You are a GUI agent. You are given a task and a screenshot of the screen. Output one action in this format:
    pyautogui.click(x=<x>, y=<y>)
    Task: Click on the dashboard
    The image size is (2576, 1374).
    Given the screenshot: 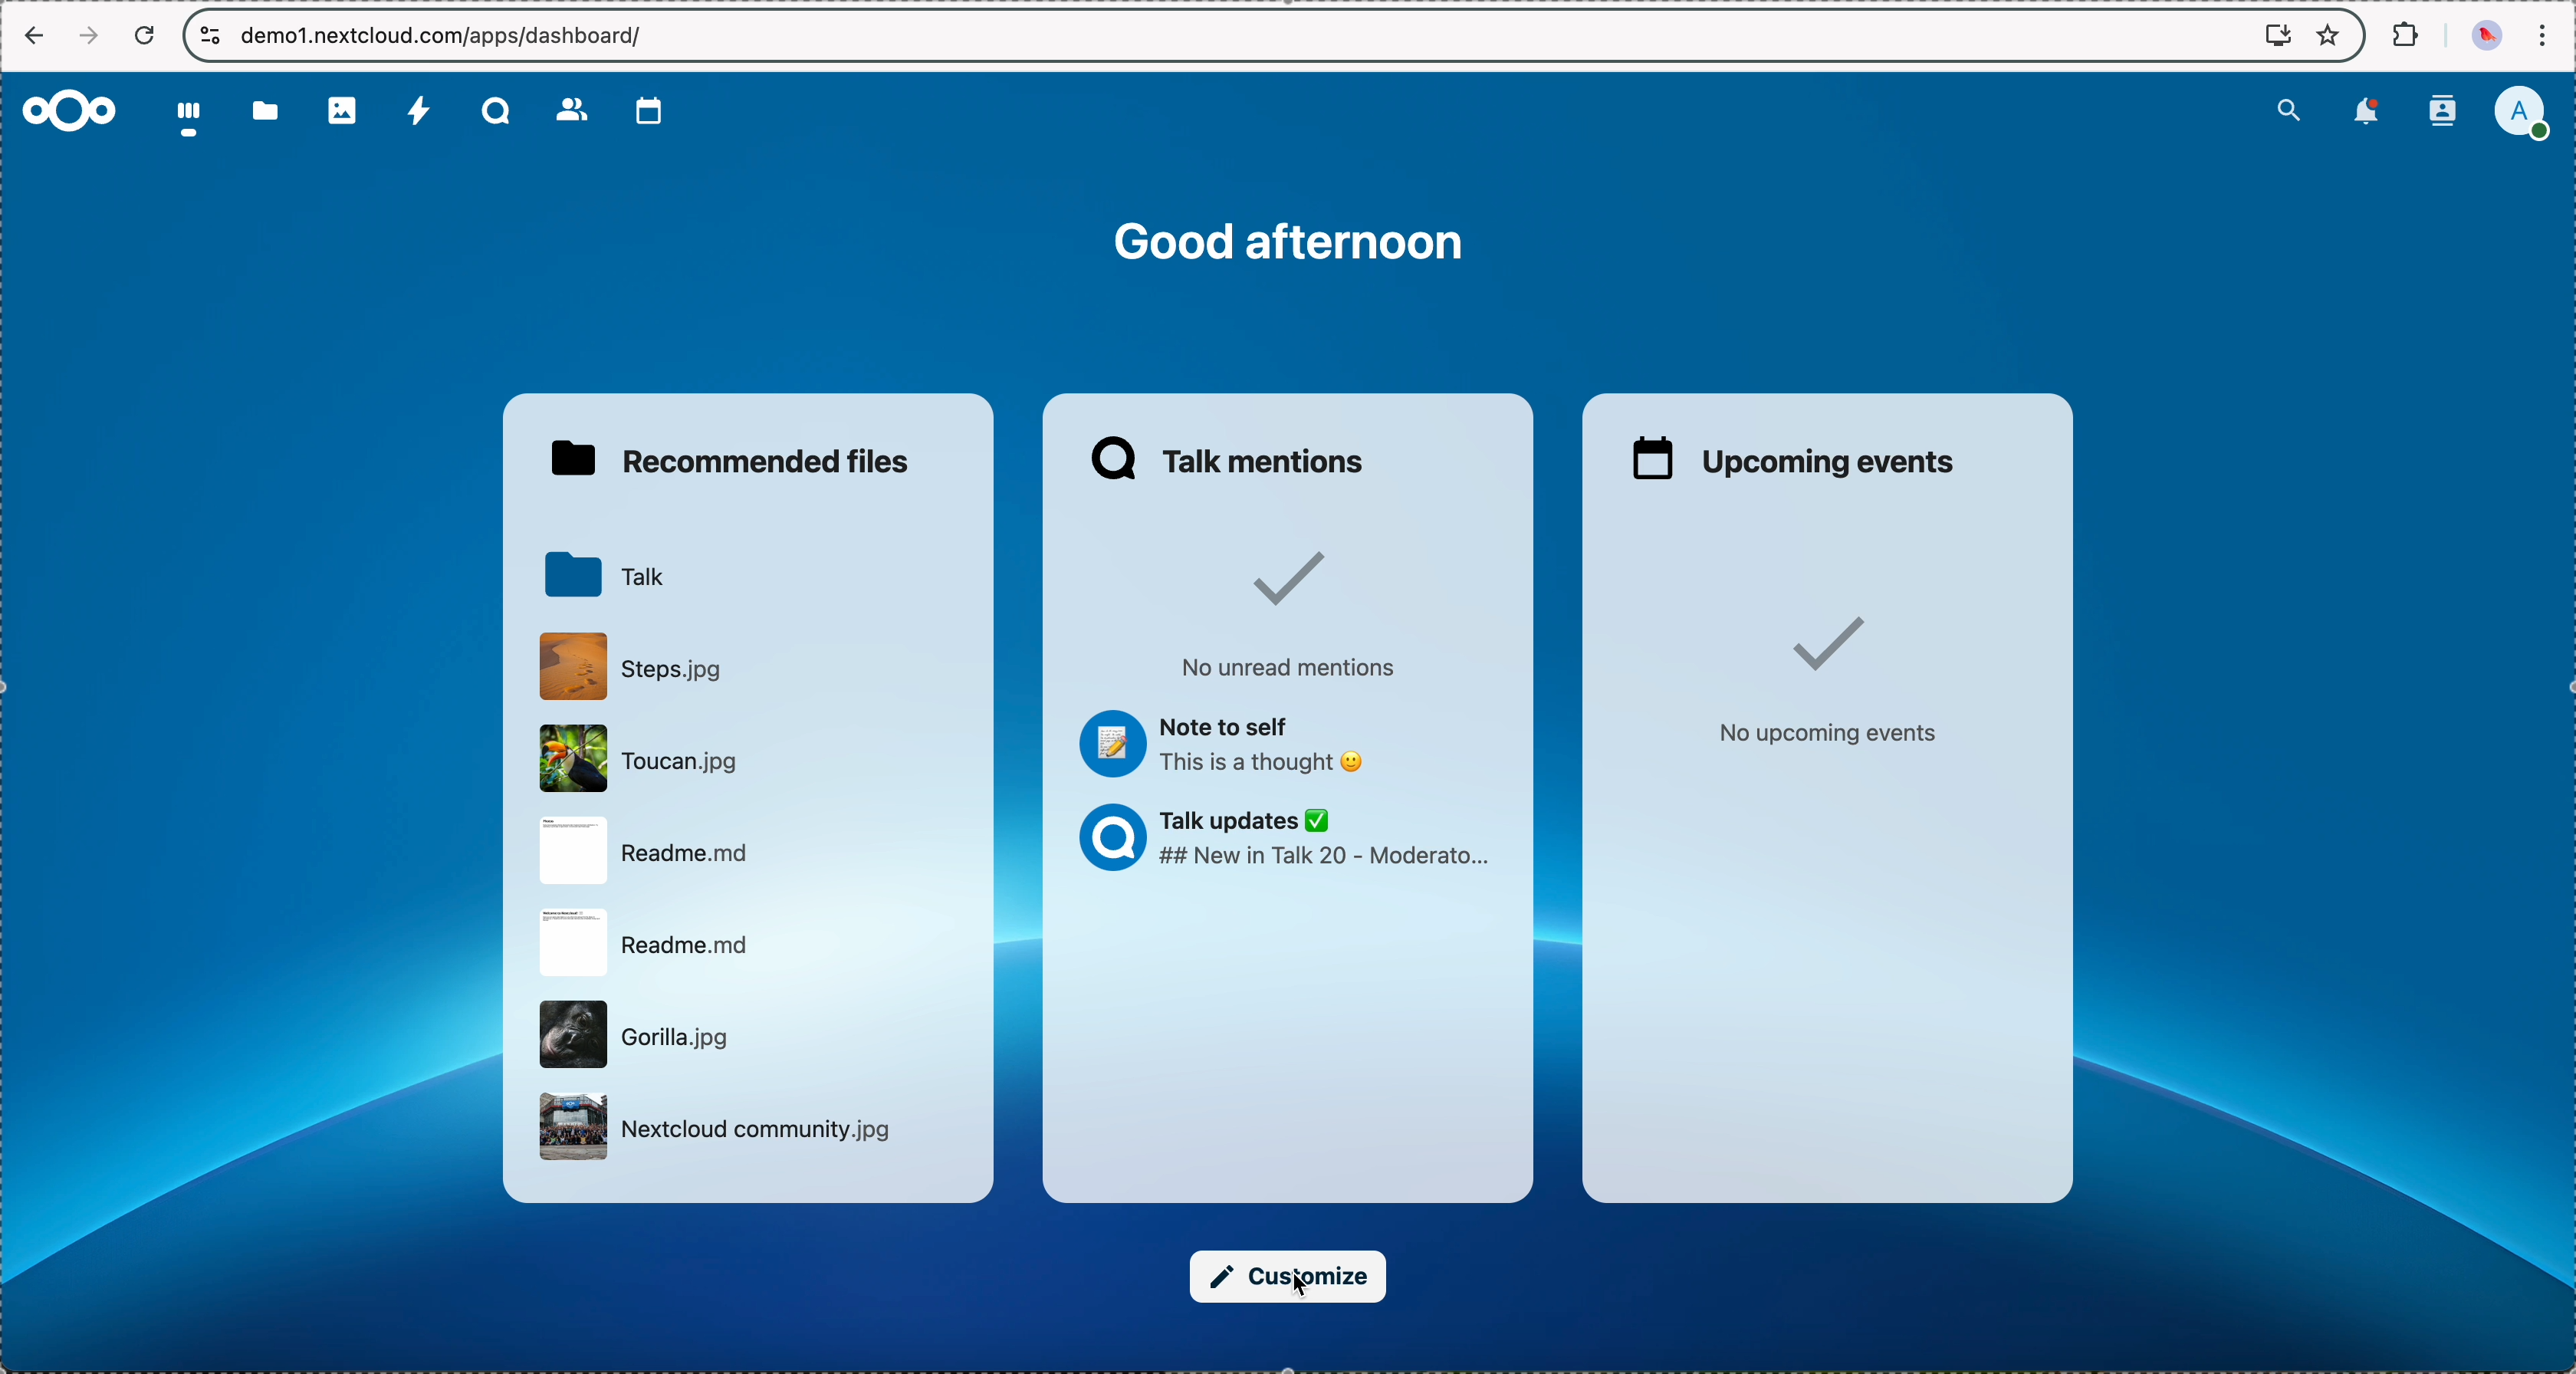 What is the action you would take?
    pyautogui.click(x=185, y=117)
    